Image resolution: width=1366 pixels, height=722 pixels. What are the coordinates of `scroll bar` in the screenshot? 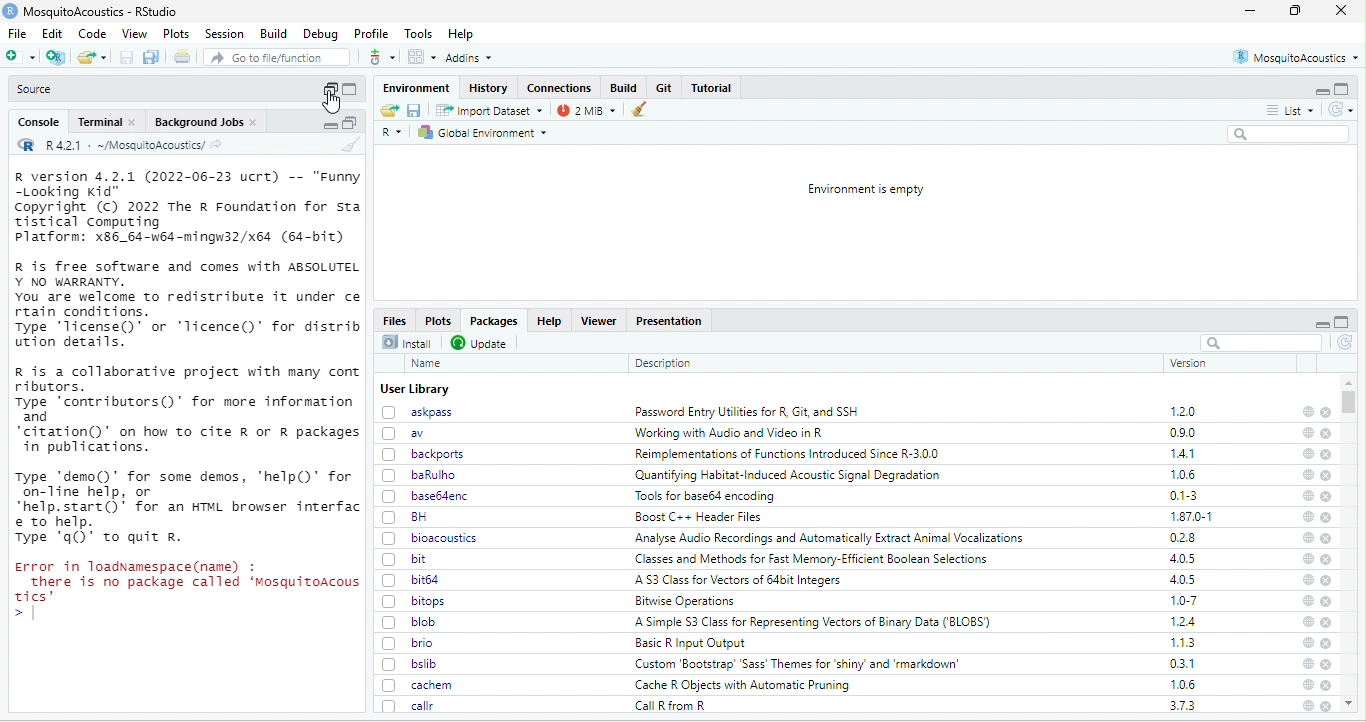 It's located at (1353, 402).